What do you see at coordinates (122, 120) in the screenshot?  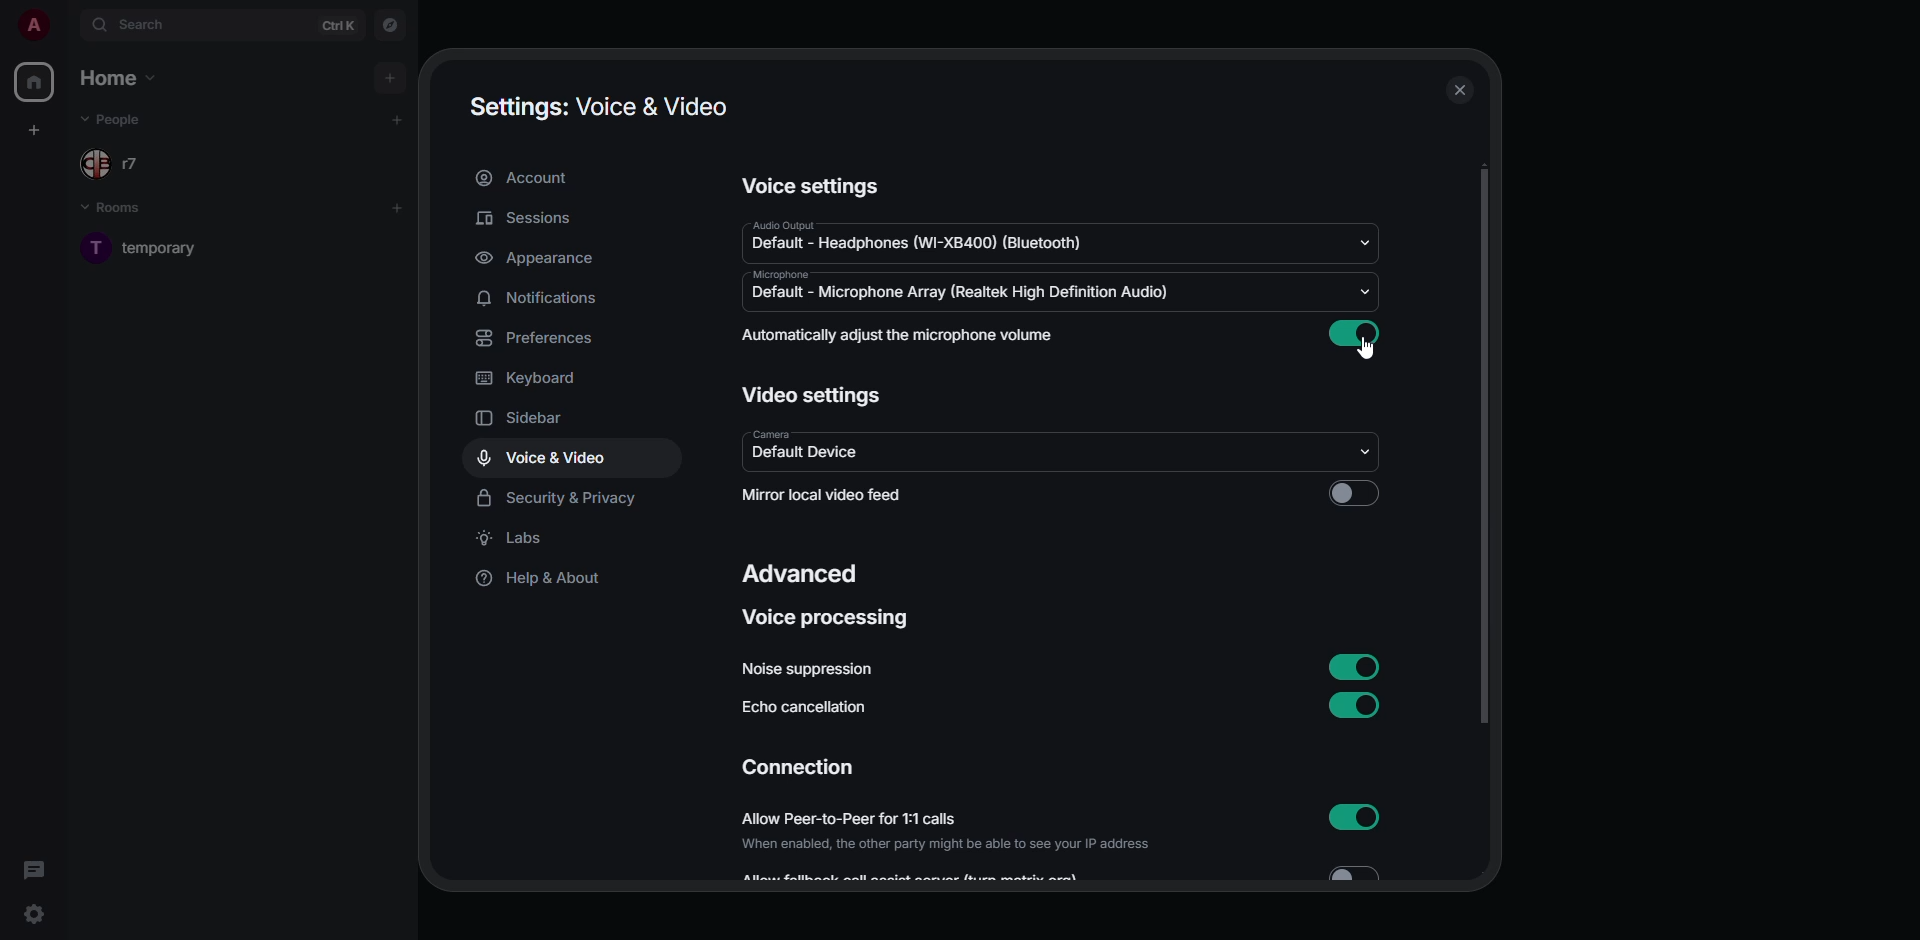 I see `people` at bounding box center [122, 120].